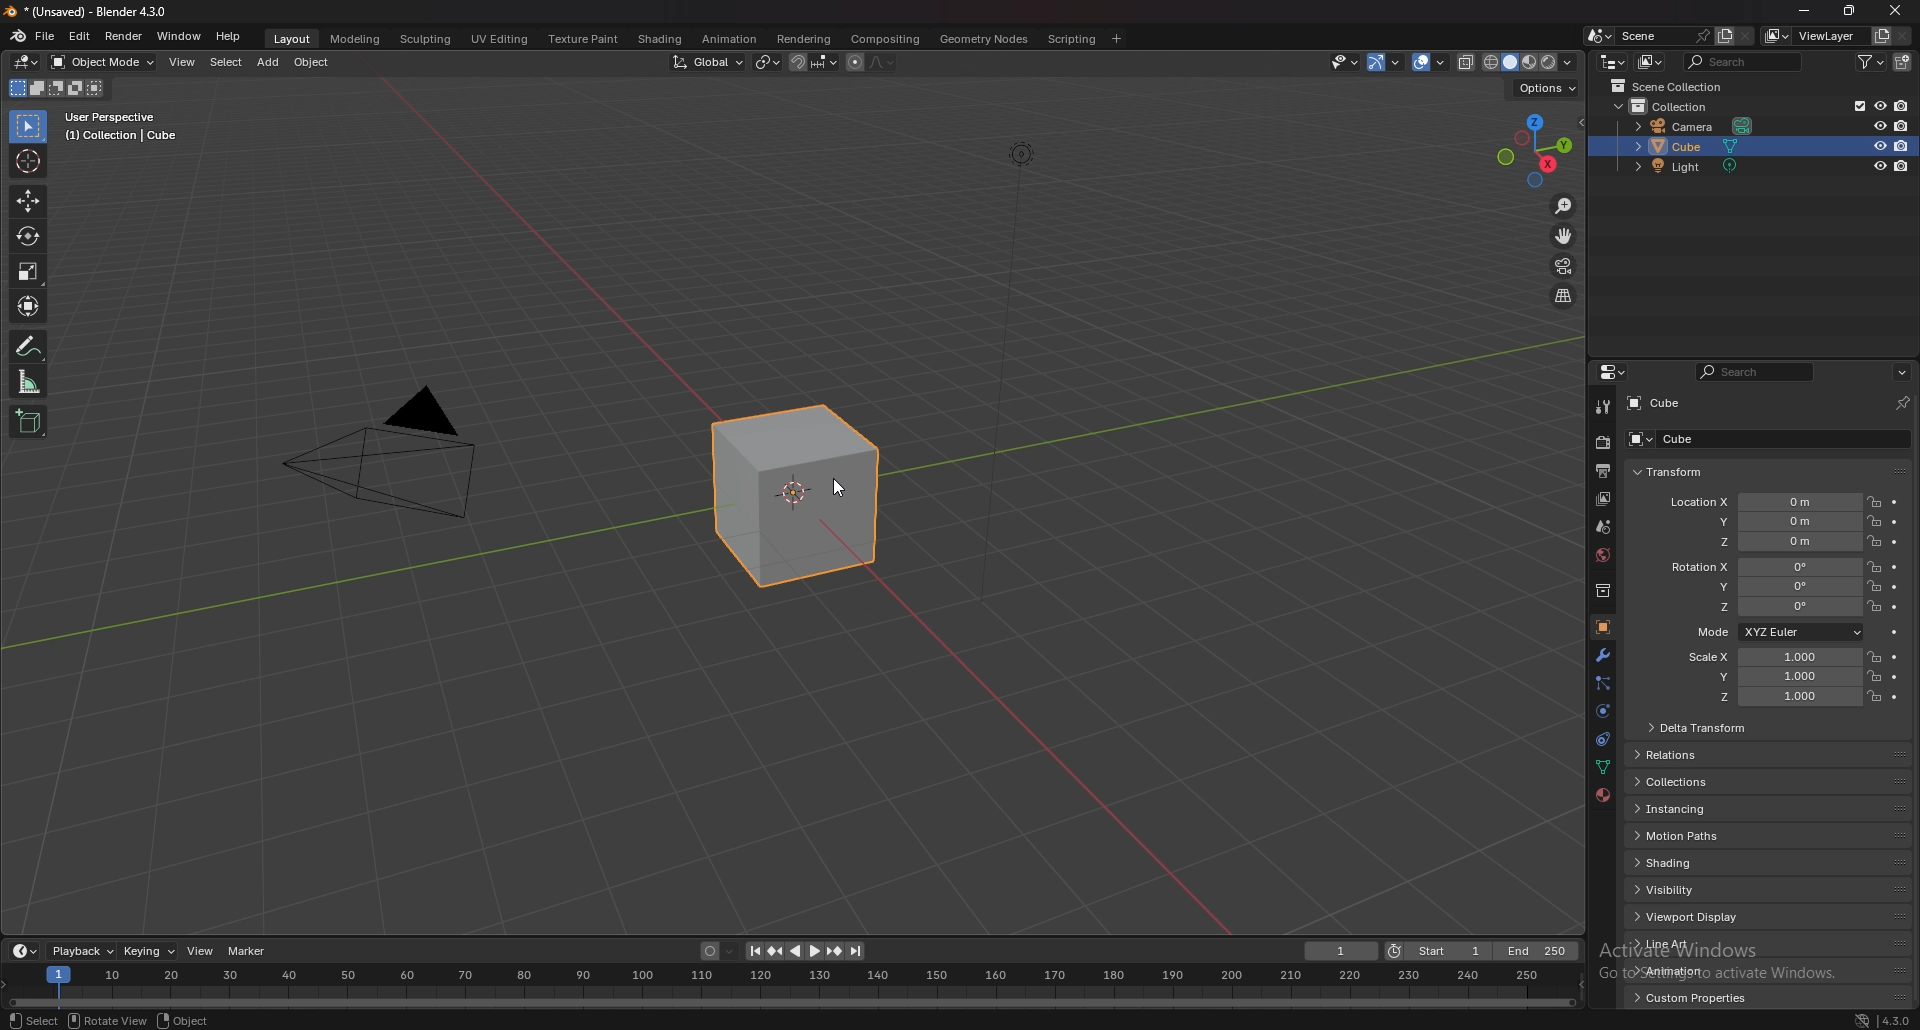  What do you see at coordinates (1902, 165) in the screenshot?
I see `disable in render` at bounding box center [1902, 165].